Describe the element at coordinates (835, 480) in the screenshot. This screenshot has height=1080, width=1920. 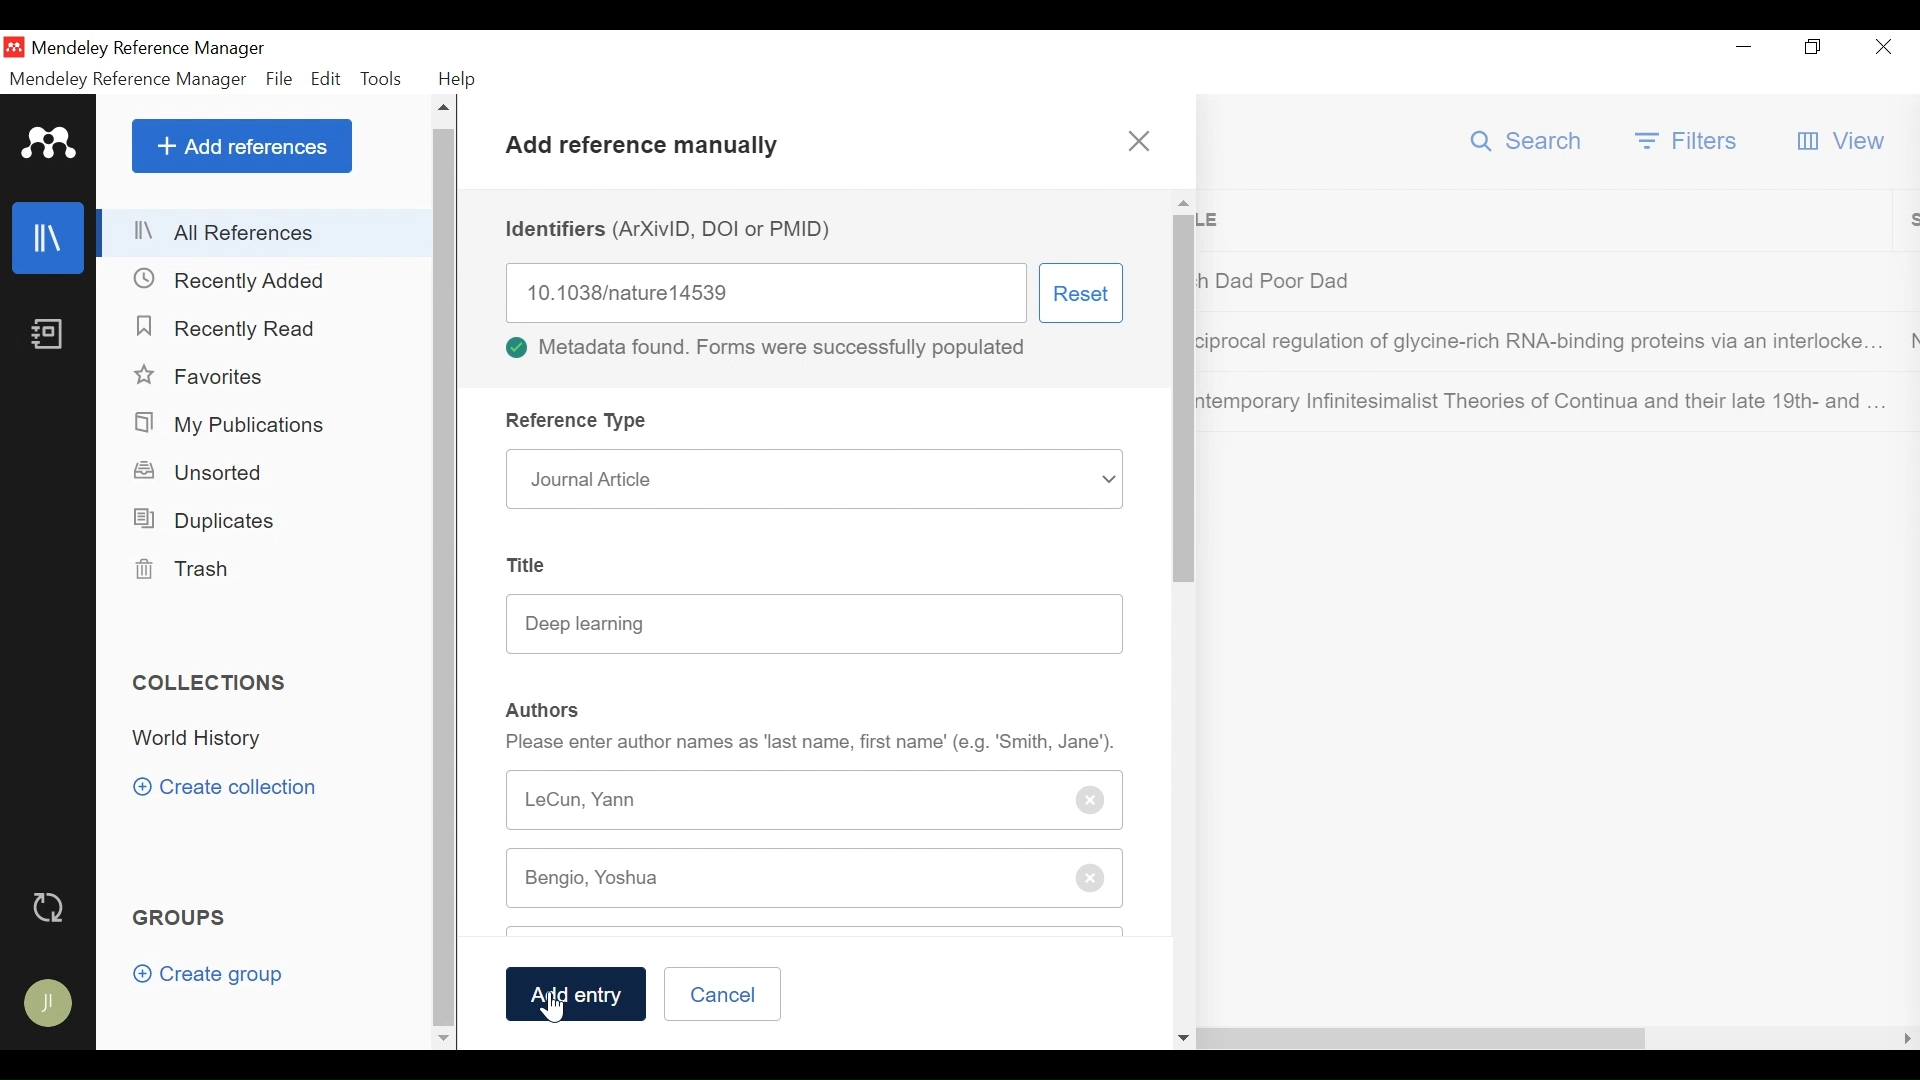
I see `Journal Article` at that location.